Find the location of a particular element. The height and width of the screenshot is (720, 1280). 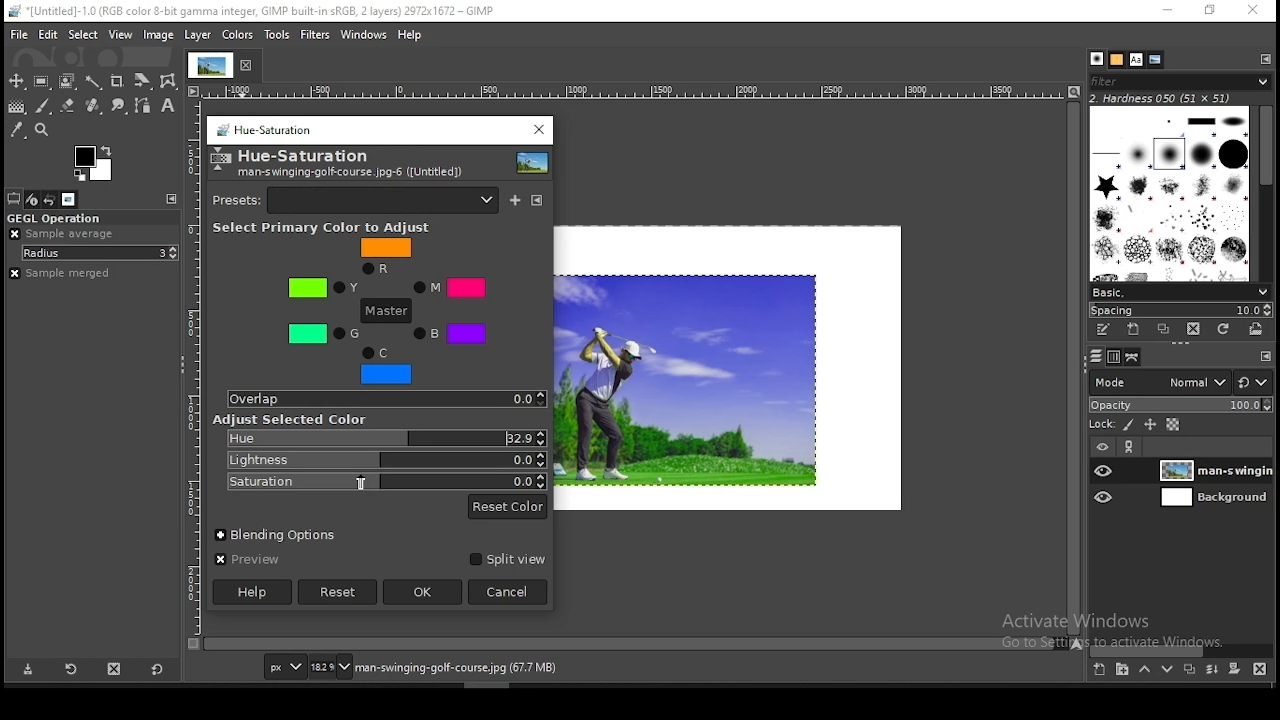

delete brush is located at coordinates (1192, 329).